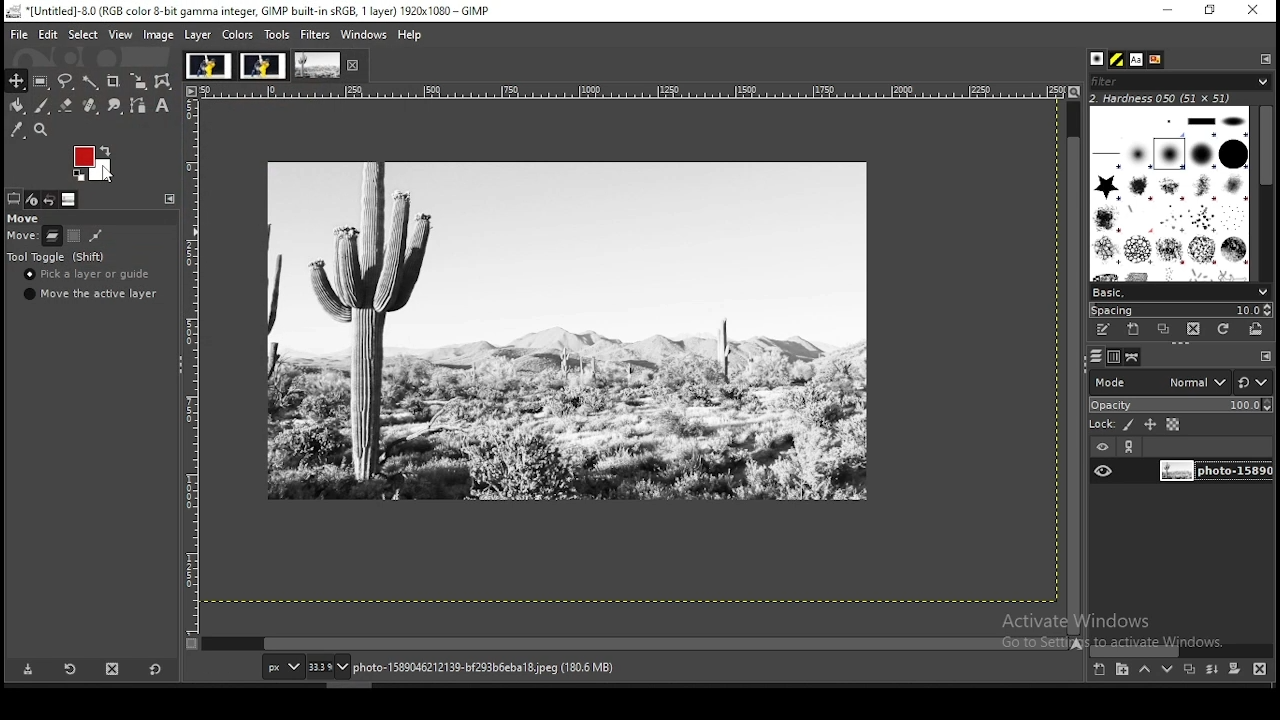 The width and height of the screenshot is (1280, 720). I want to click on scroll bar, so click(636, 644).